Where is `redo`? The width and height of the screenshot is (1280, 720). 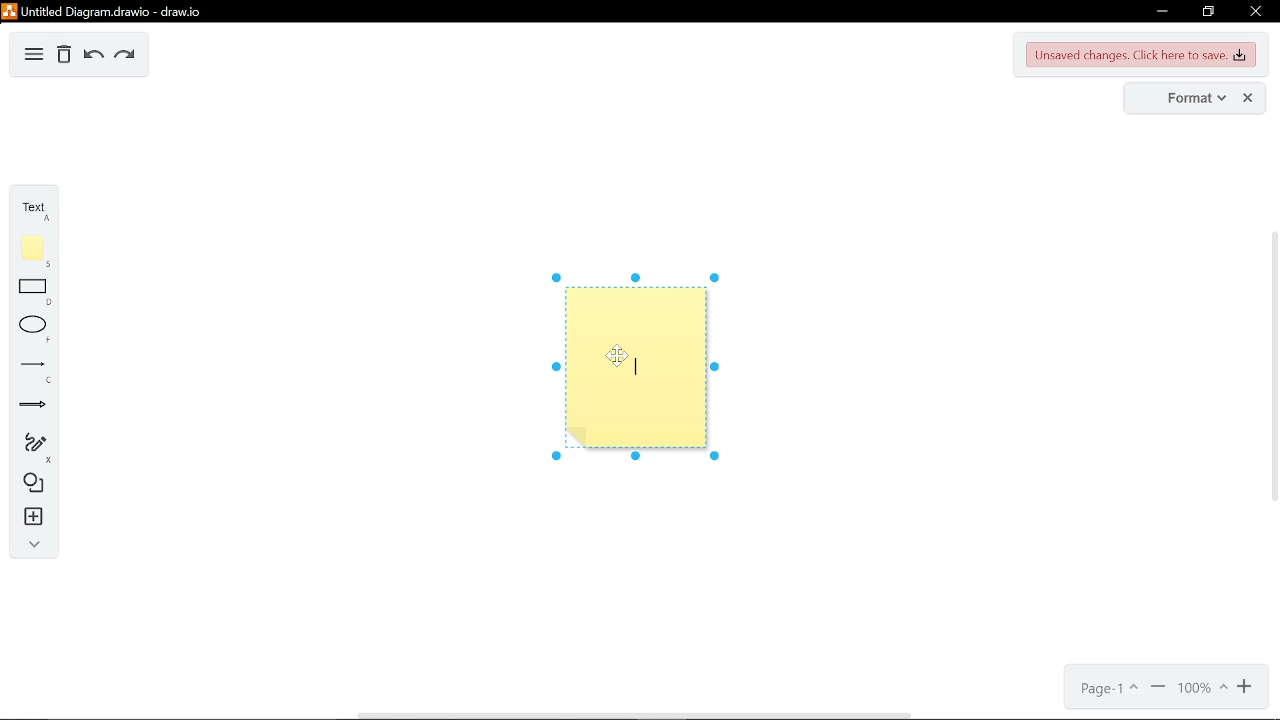 redo is located at coordinates (124, 57).